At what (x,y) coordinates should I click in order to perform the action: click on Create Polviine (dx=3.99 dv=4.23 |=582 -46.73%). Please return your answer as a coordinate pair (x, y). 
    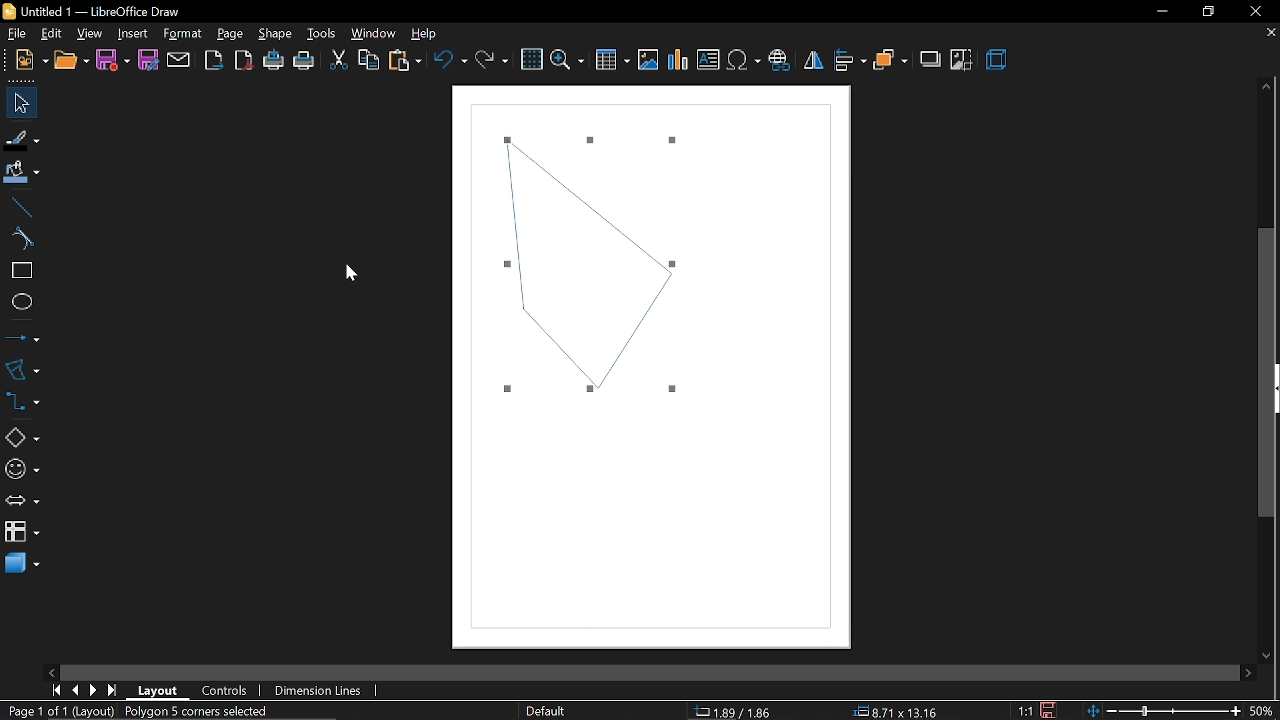
    Looking at the image, I should click on (275, 710).